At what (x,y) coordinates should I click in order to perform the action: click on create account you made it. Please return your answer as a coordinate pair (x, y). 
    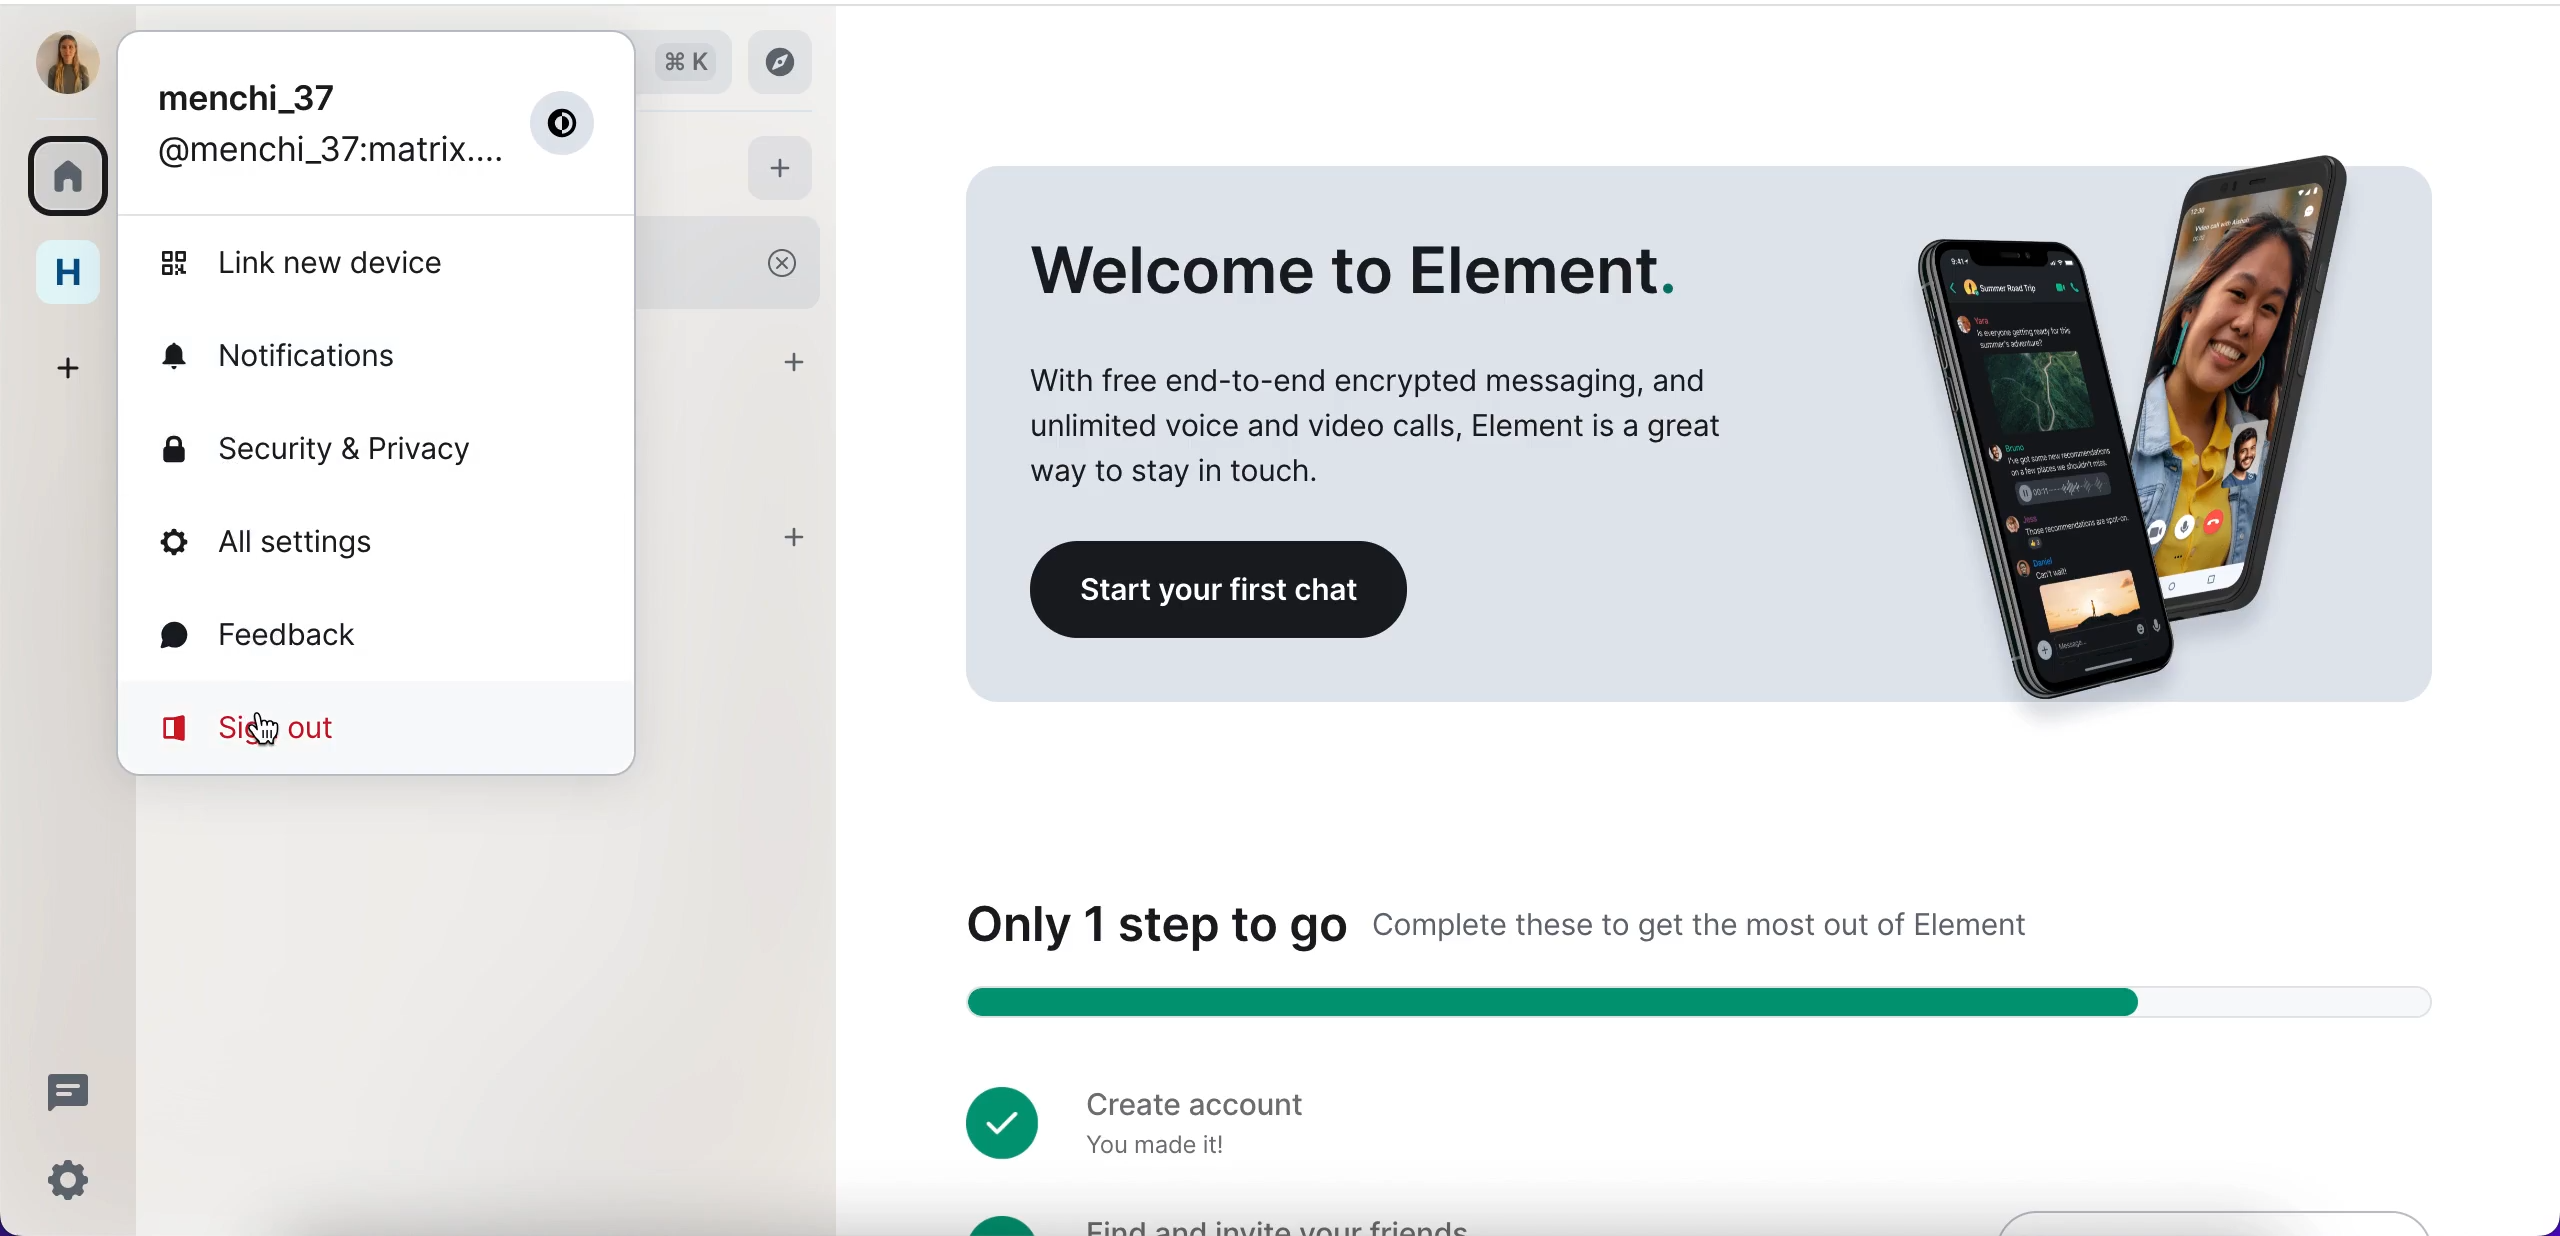
    Looking at the image, I should click on (1138, 1119).